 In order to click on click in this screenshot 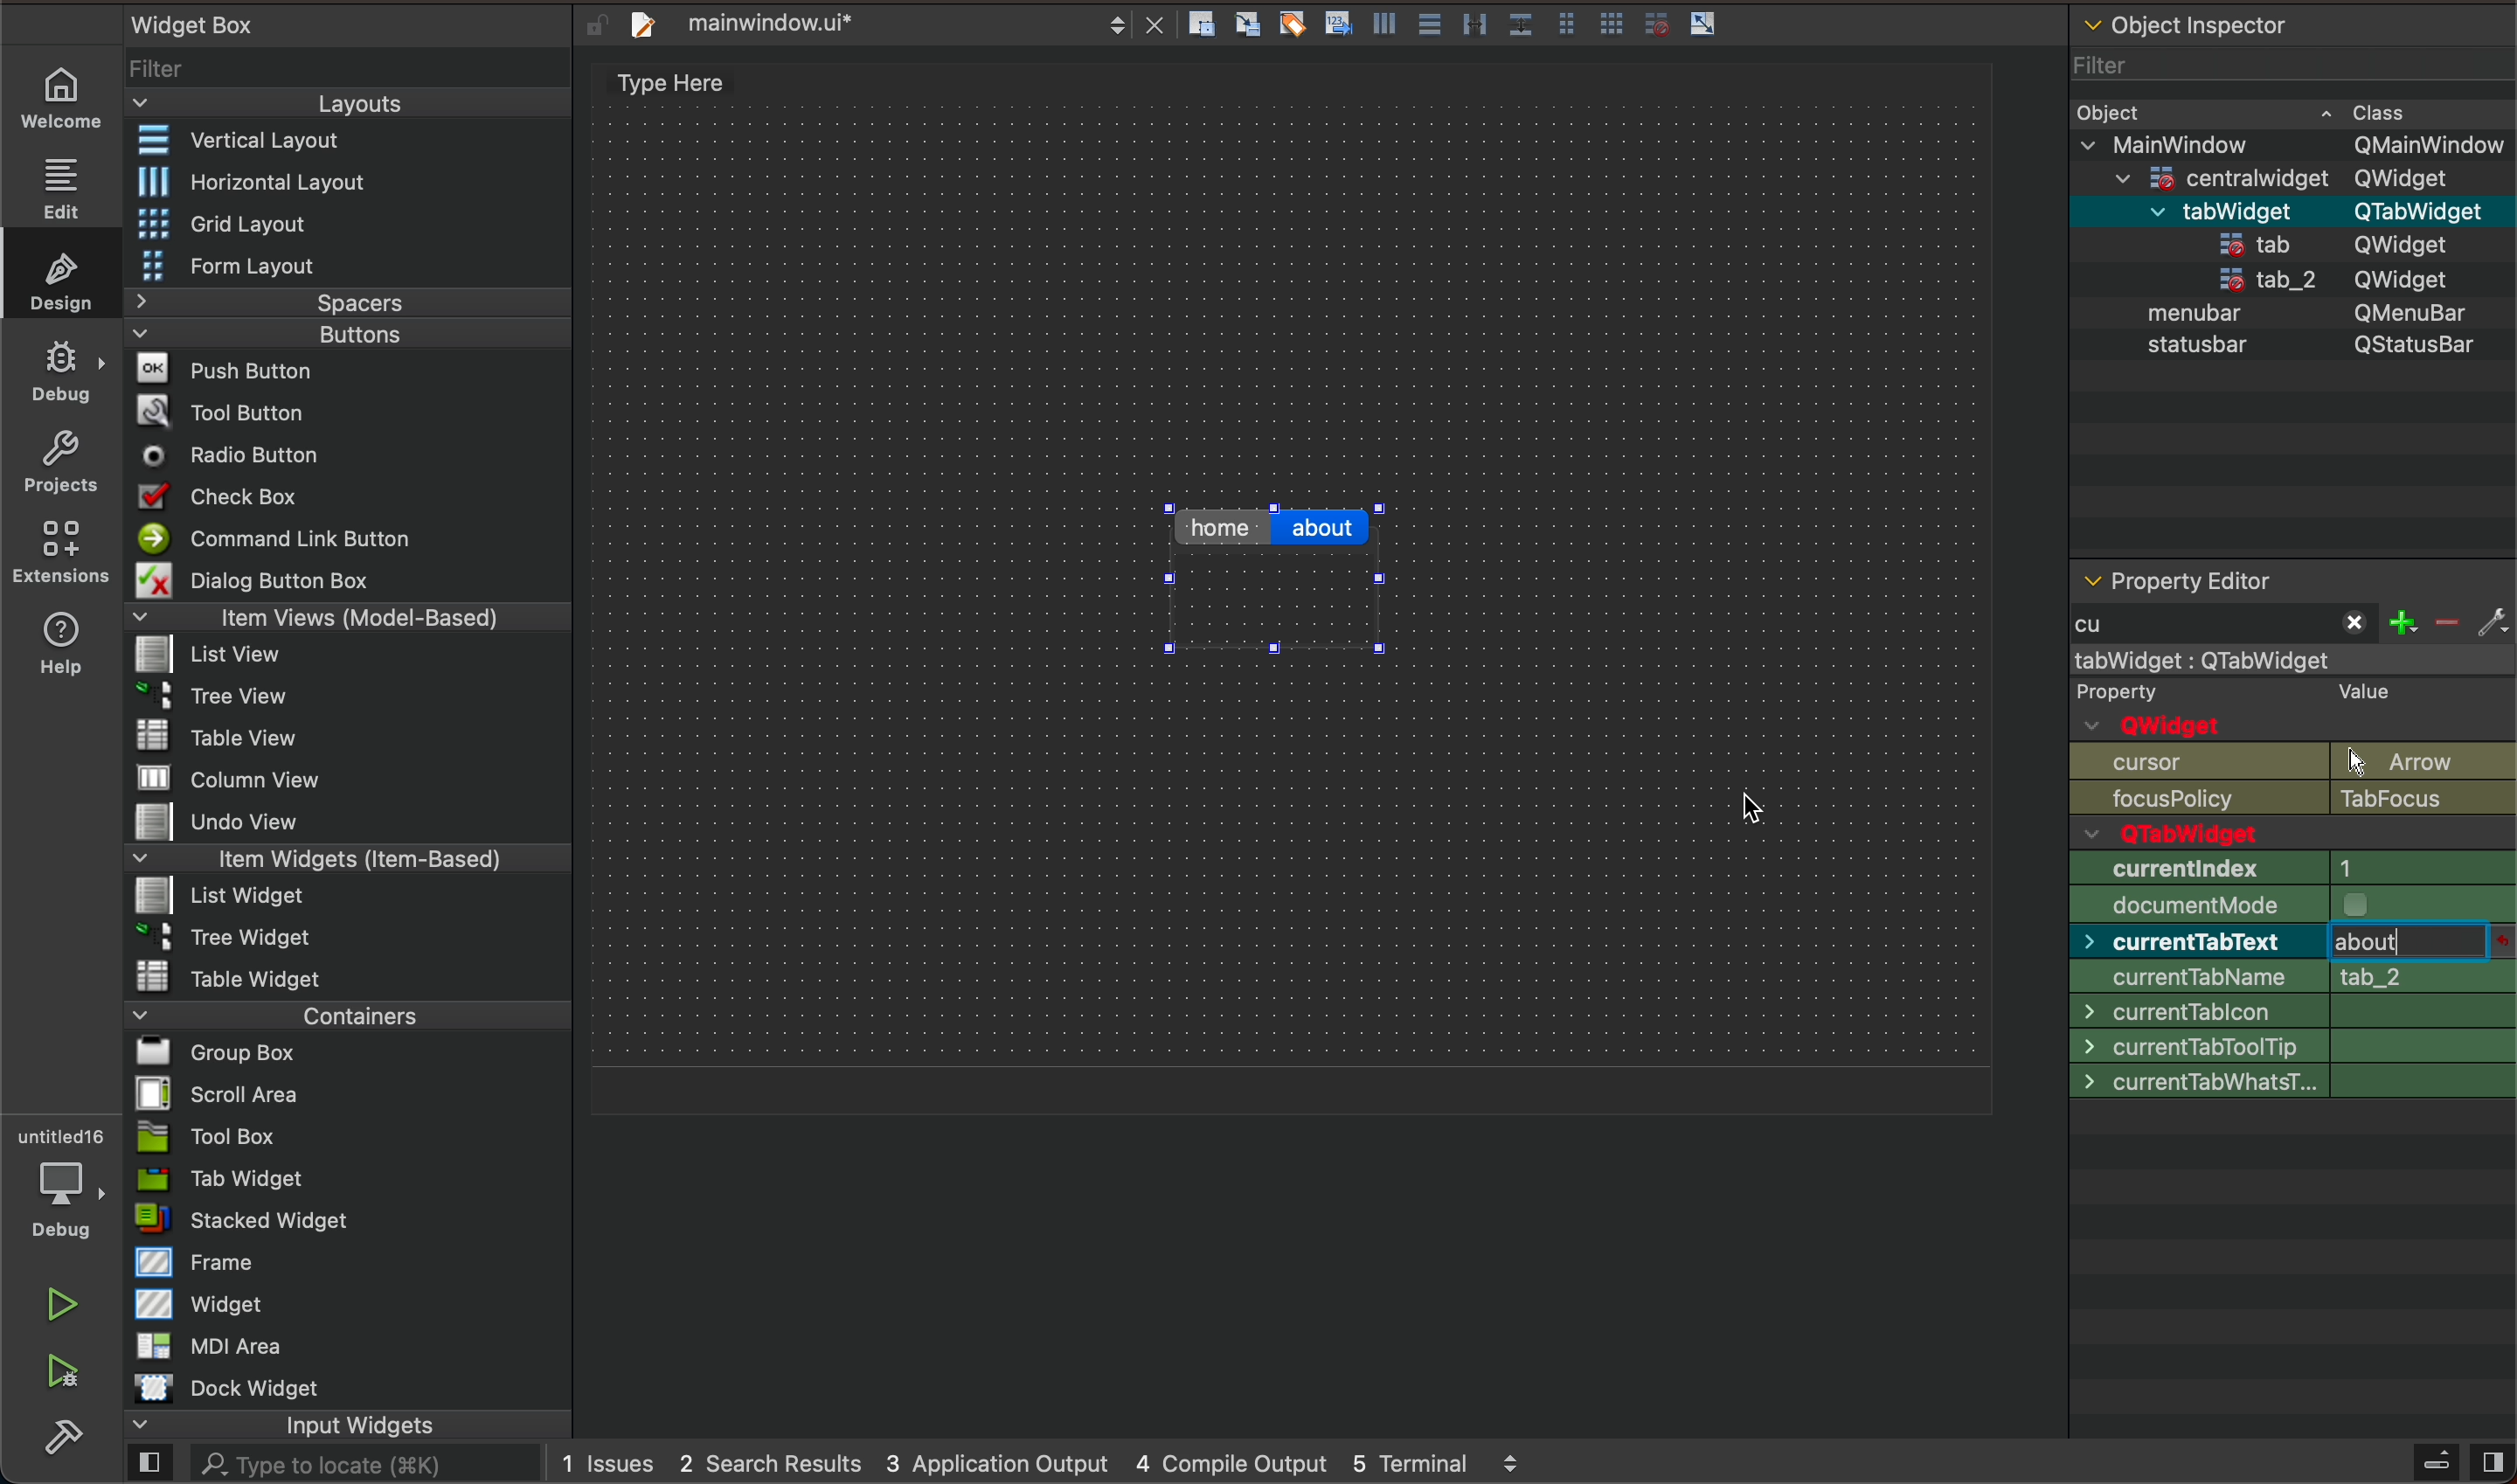, I will do `click(1325, 530)`.